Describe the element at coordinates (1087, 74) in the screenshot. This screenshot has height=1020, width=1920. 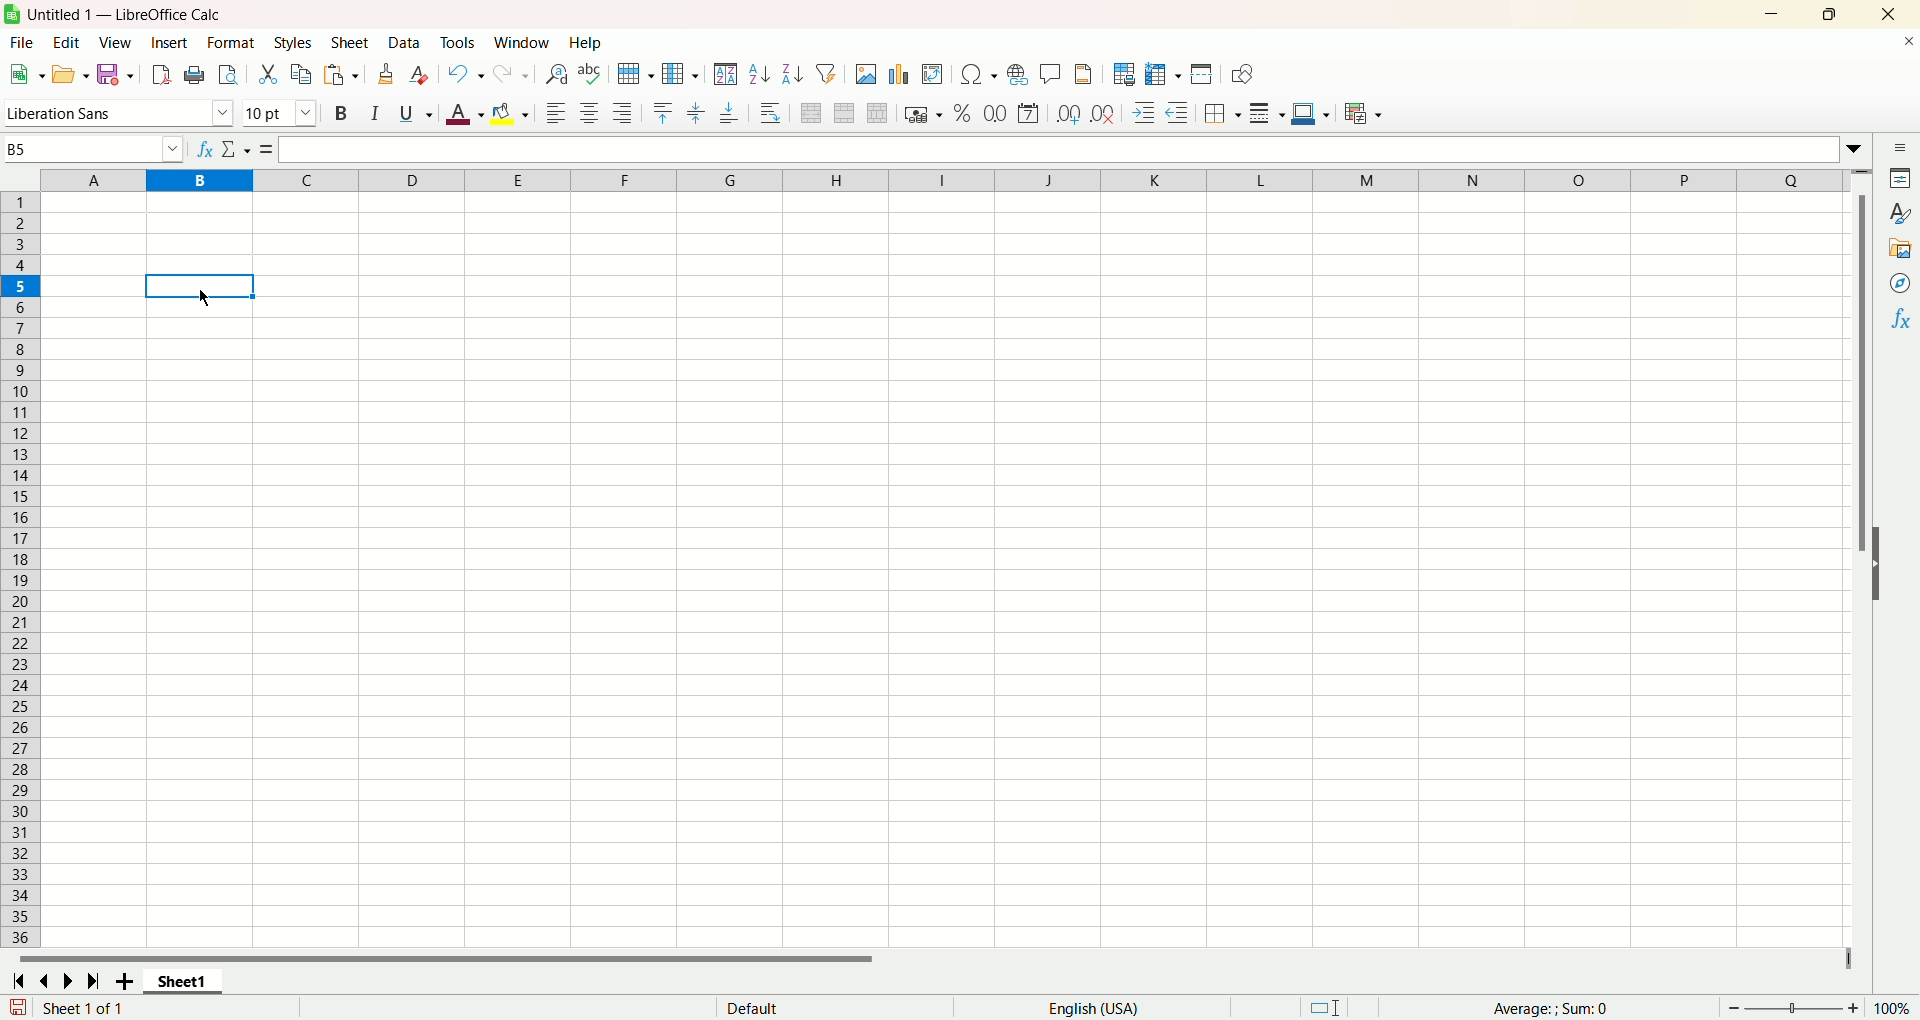
I see `headers and footers` at that location.